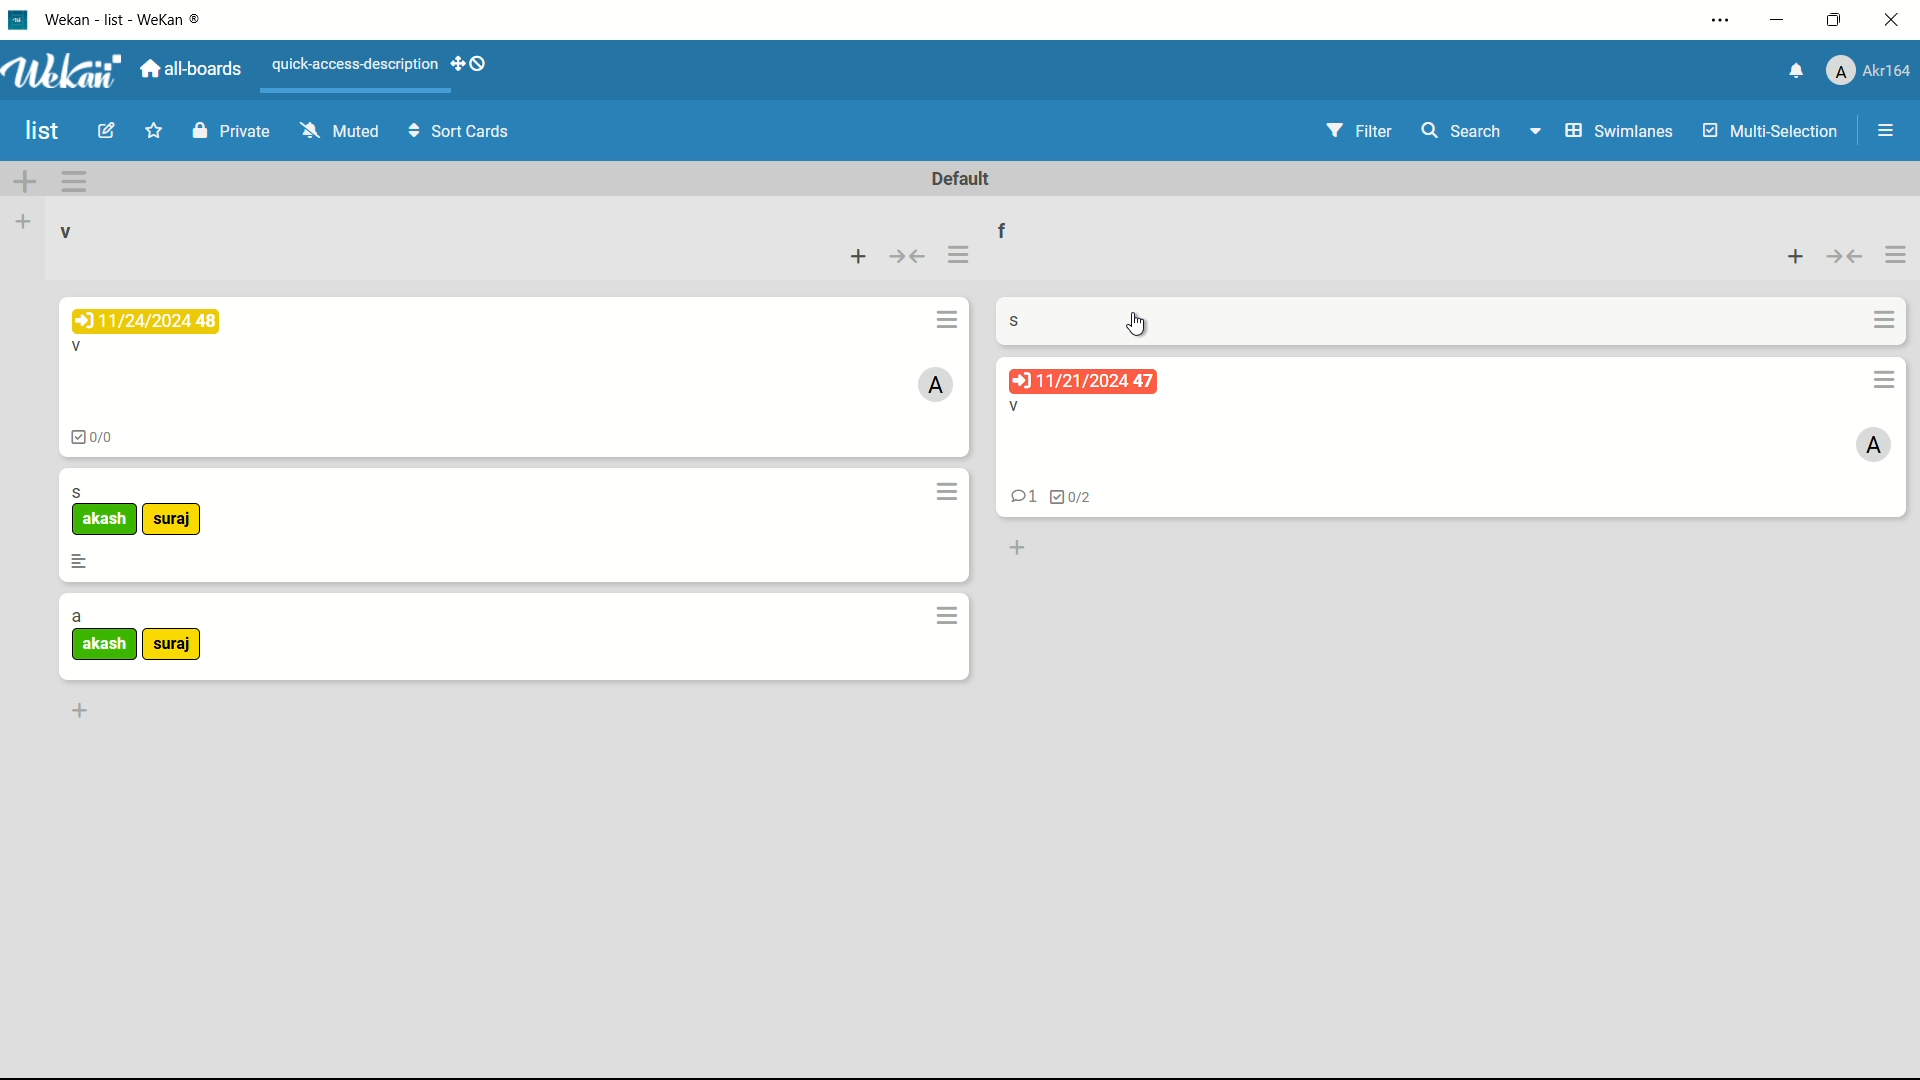 The width and height of the screenshot is (1920, 1080). Describe the element at coordinates (950, 492) in the screenshot. I see `card actions` at that location.